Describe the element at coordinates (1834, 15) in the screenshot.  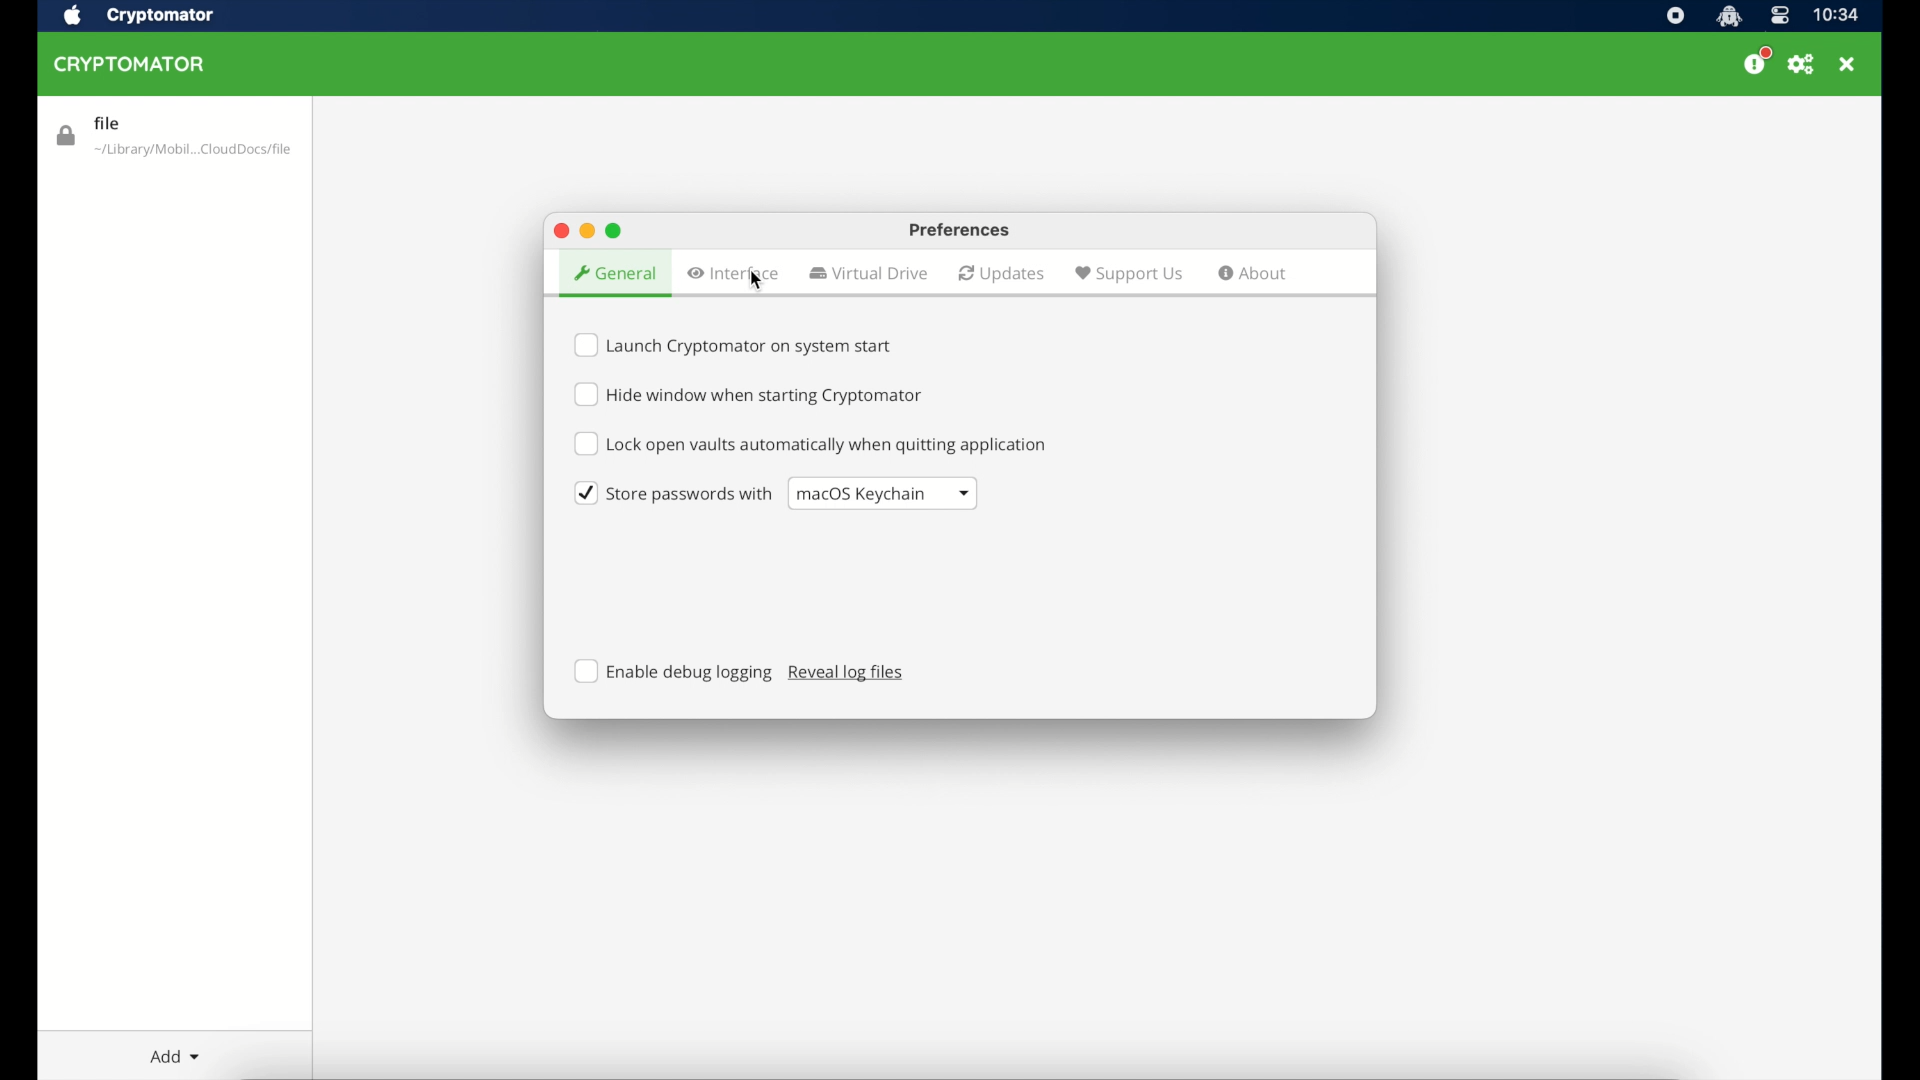
I see `time` at that location.